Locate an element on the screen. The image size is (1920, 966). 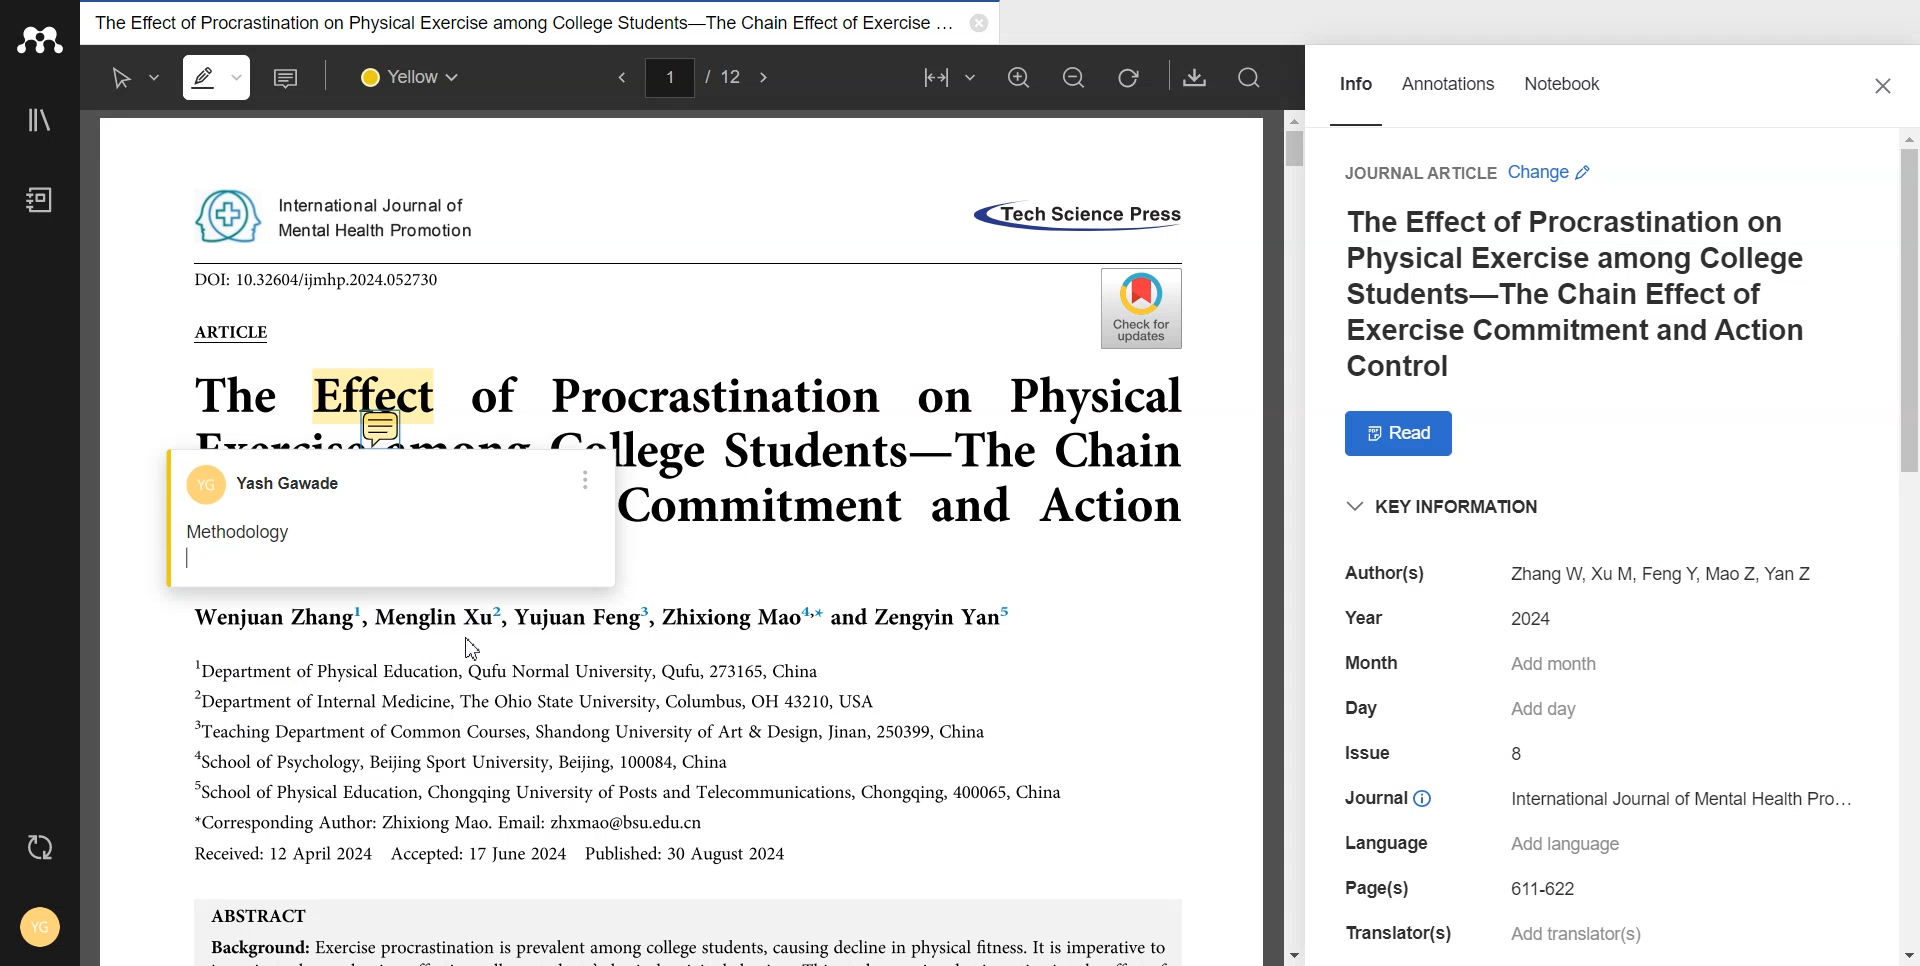
Language Add language is located at coordinates (1482, 845).